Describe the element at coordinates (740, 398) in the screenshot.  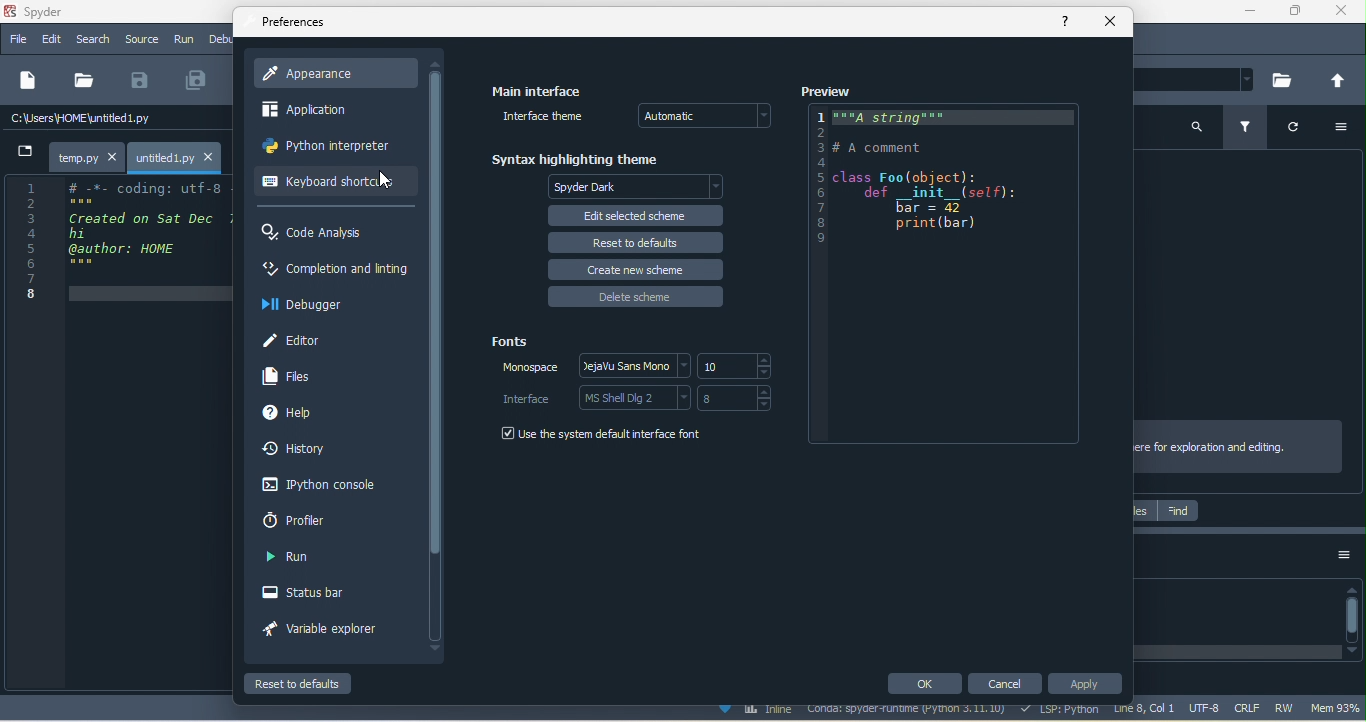
I see `8` at that location.